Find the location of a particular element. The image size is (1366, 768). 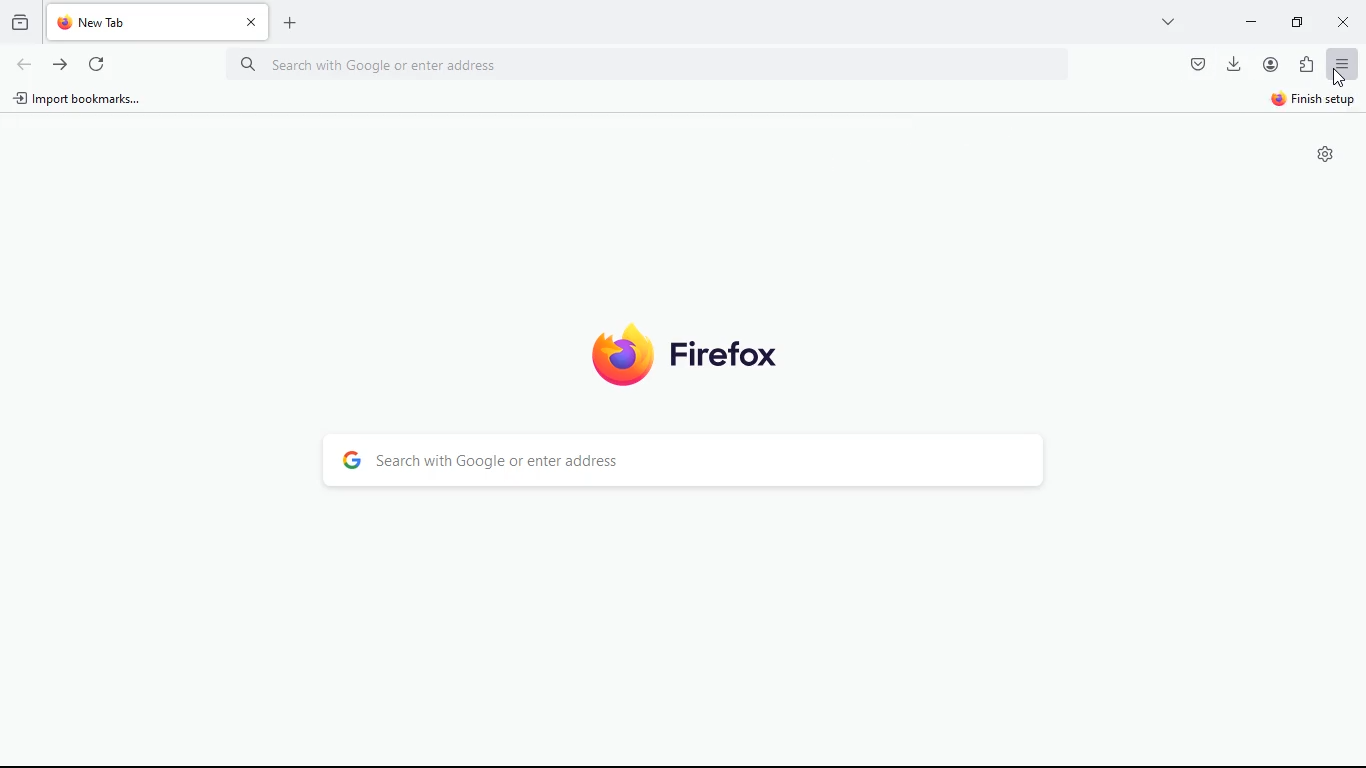

menu is located at coordinates (1343, 64).